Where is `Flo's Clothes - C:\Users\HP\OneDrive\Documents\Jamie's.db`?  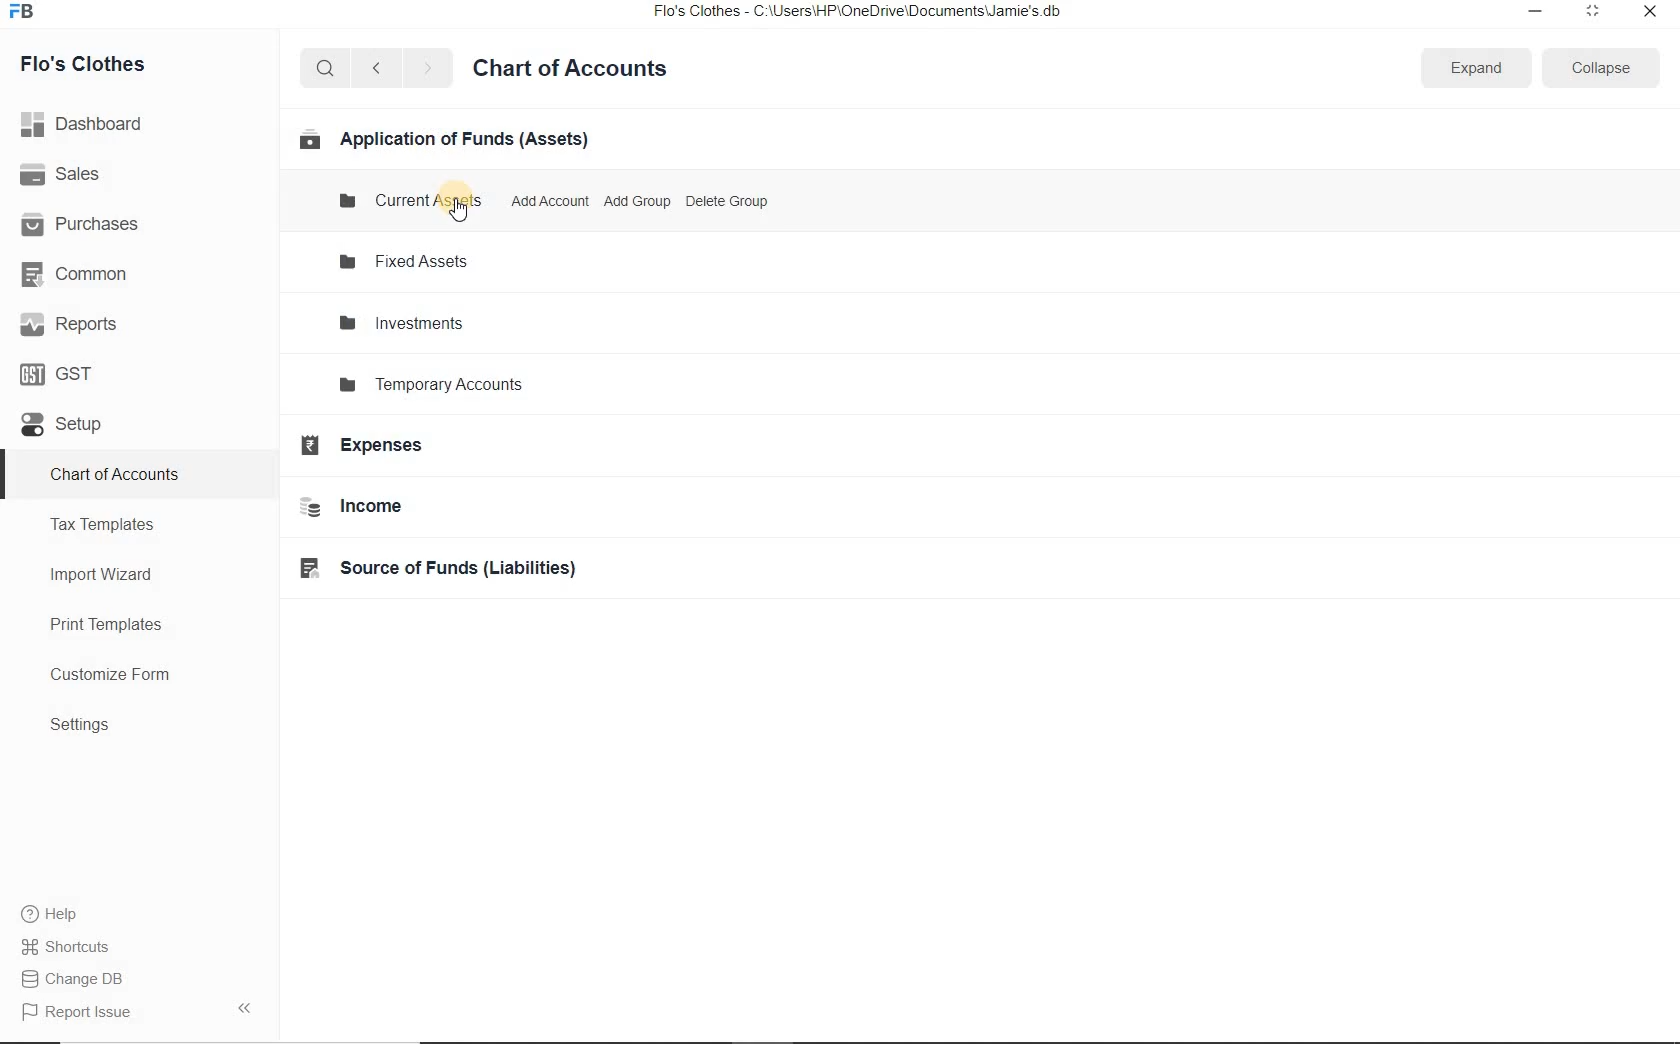 Flo's Clothes - C:\Users\HP\OneDrive\Documents\Jamie's.db is located at coordinates (859, 14).